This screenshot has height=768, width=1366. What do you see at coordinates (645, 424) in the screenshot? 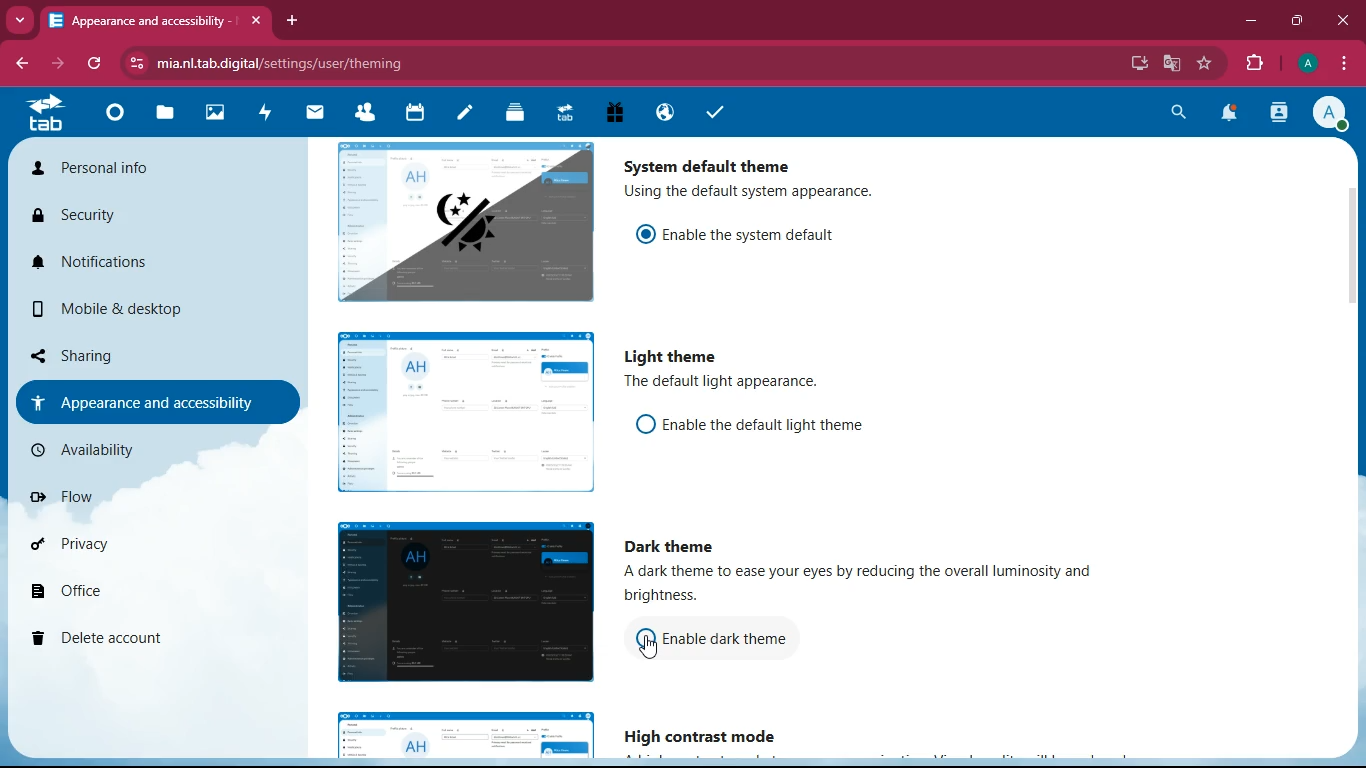
I see `off` at bounding box center [645, 424].